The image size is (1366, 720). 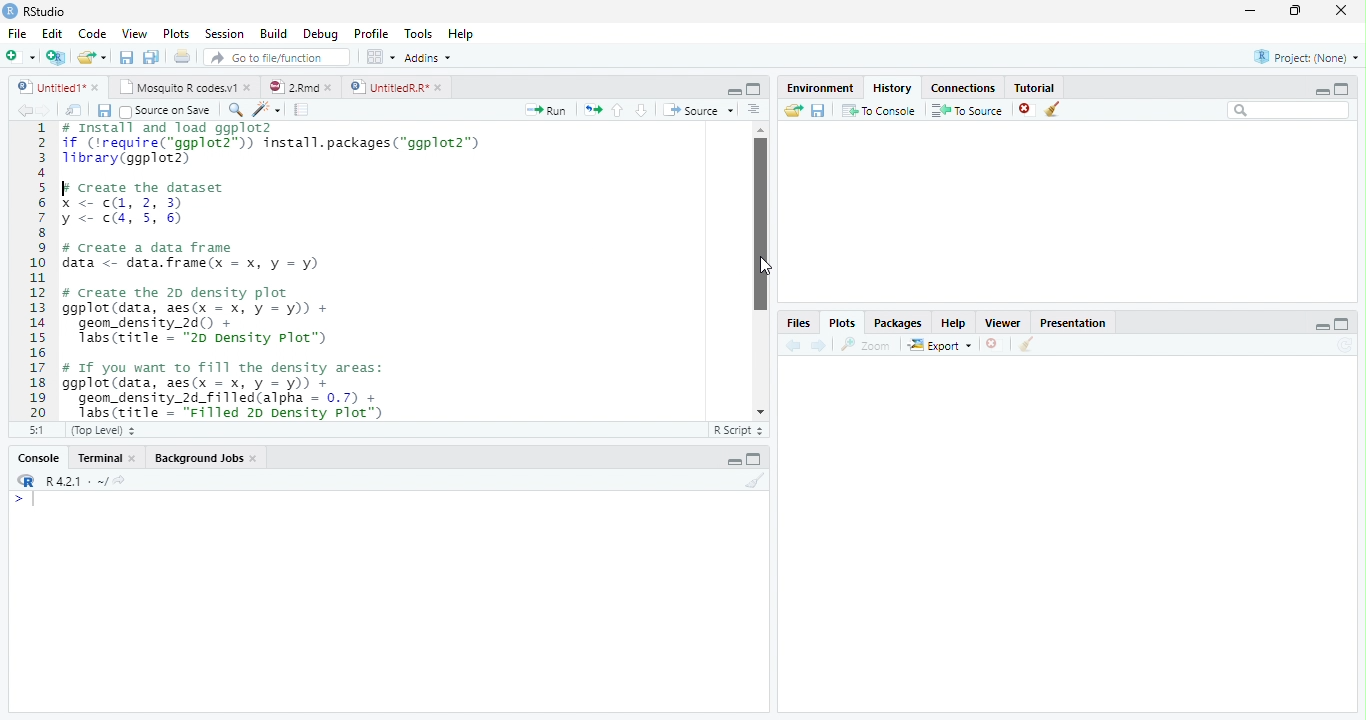 What do you see at coordinates (178, 87) in the screenshot?
I see `‘Mosquito R codes.v1` at bounding box center [178, 87].